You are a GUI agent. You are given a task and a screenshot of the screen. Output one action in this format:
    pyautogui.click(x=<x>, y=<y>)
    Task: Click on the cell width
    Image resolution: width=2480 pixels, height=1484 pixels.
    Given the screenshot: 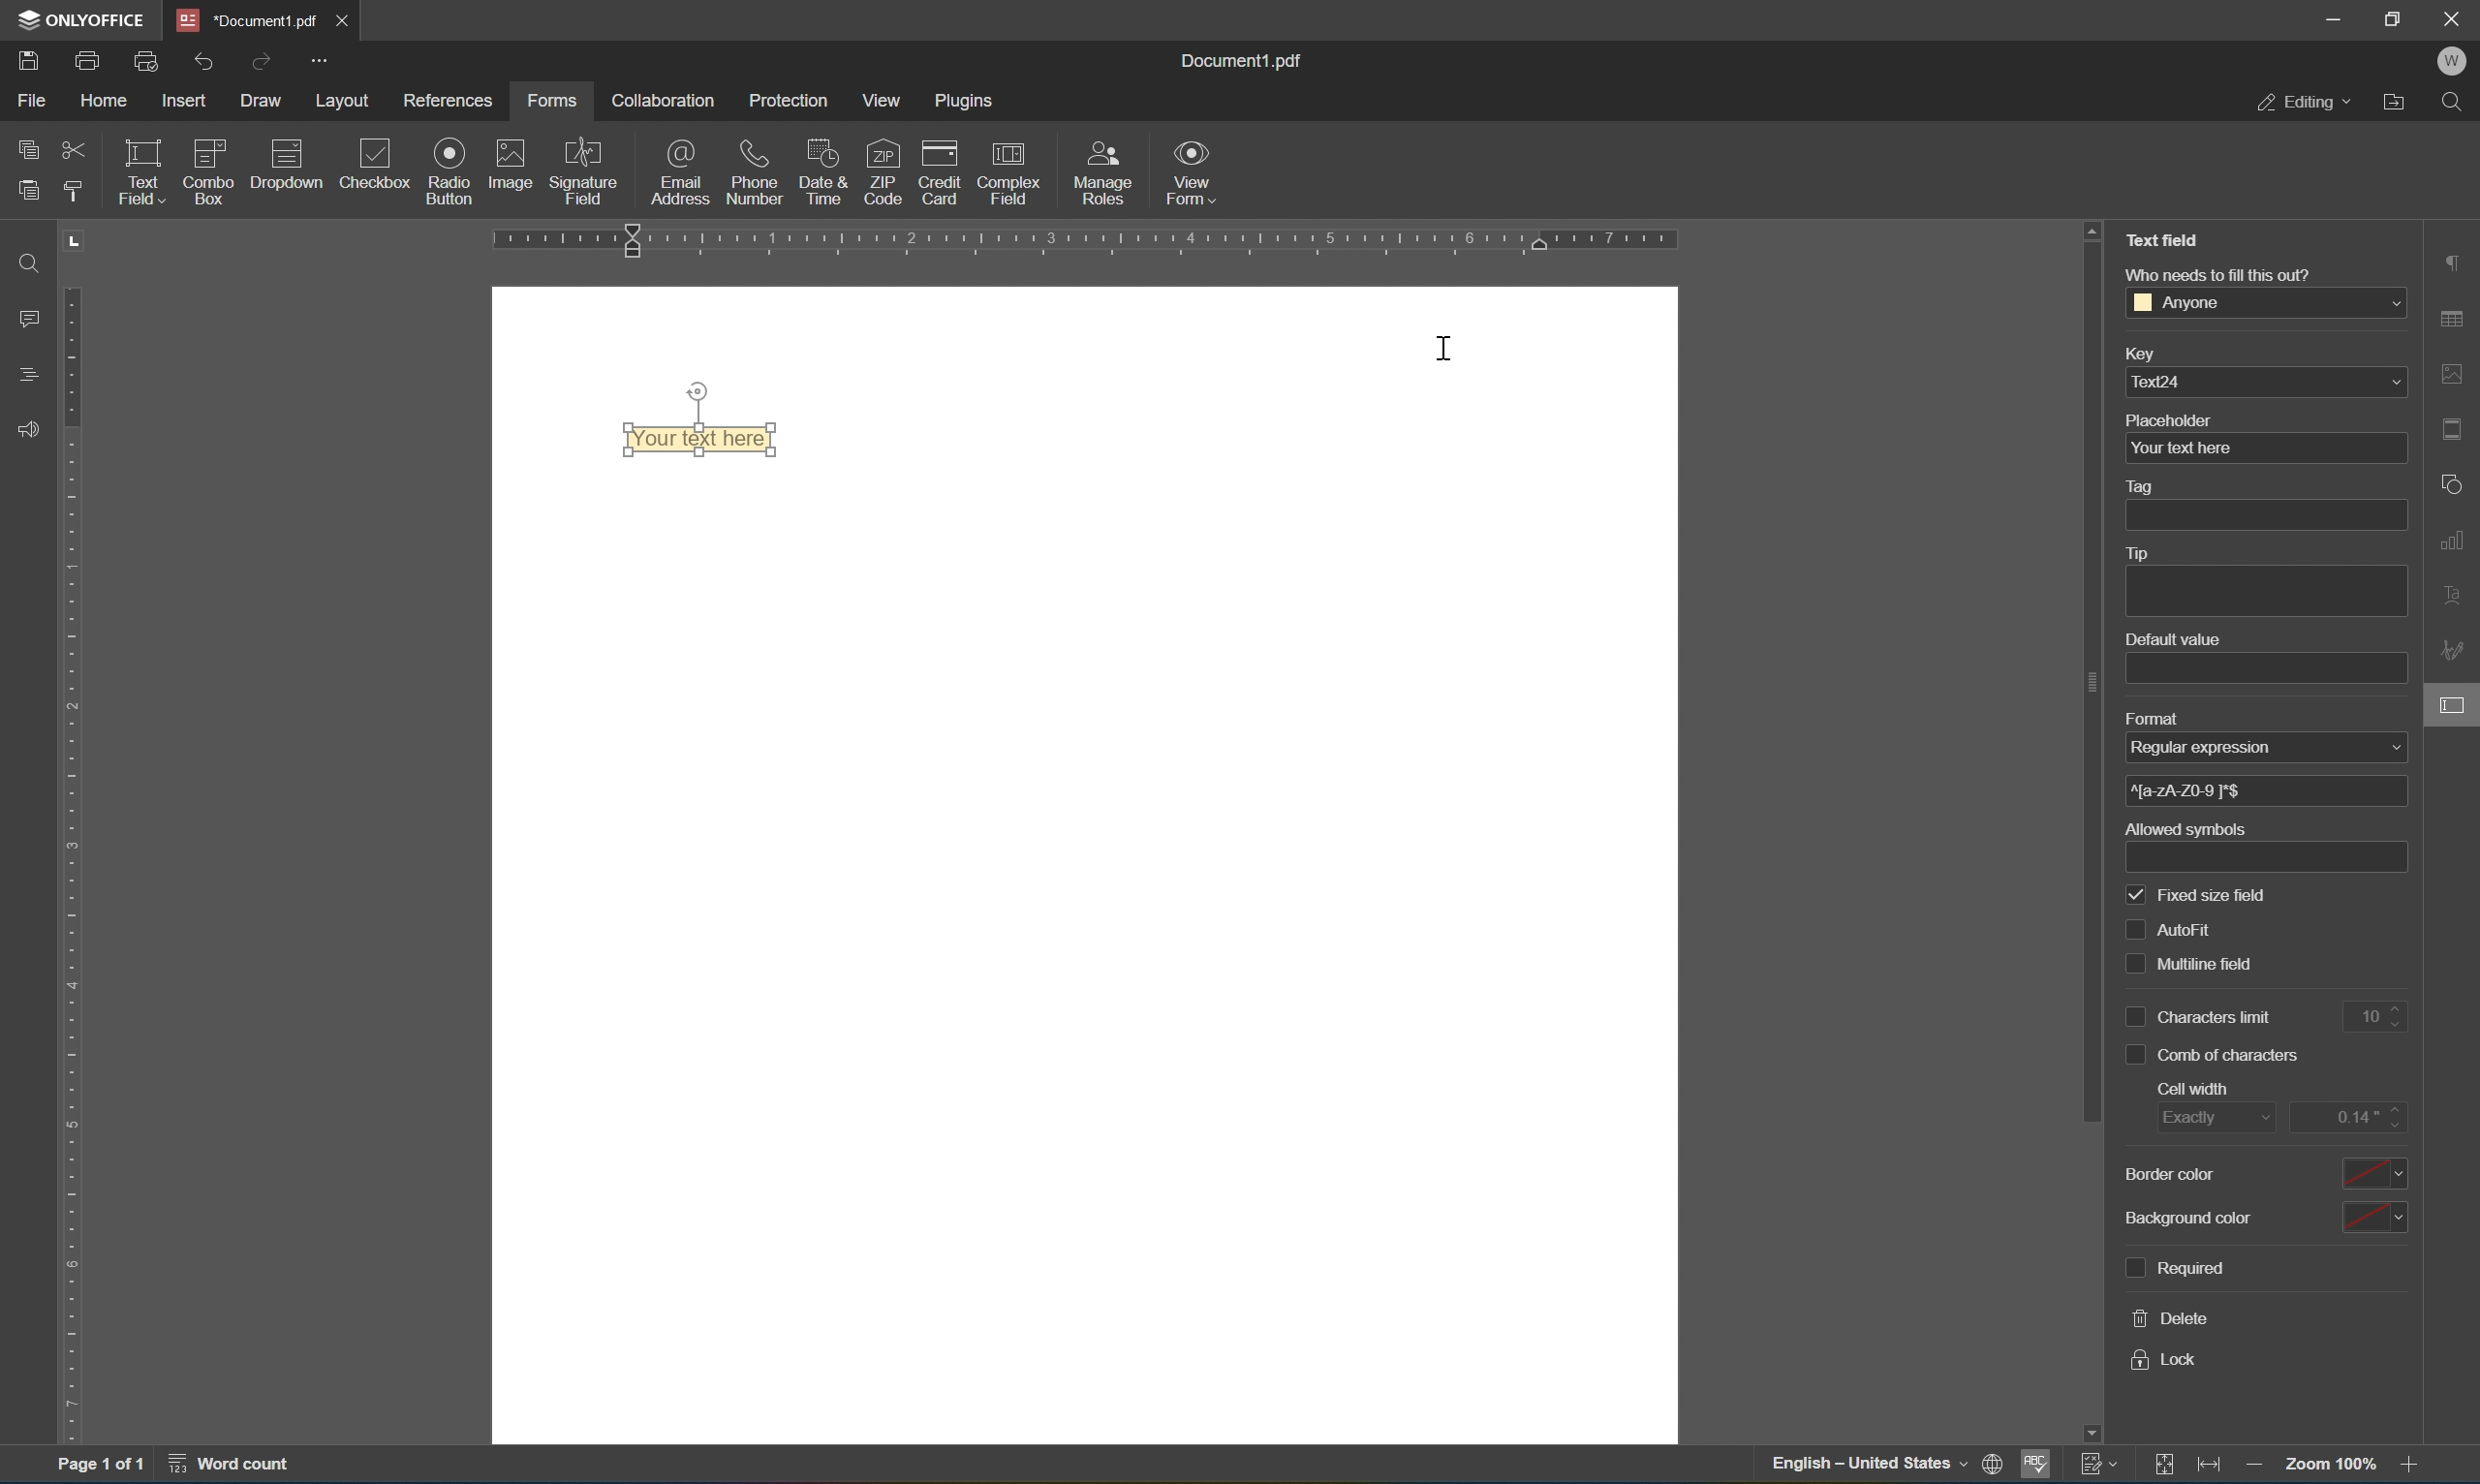 What is the action you would take?
    pyautogui.click(x=2193, y=1088)
    